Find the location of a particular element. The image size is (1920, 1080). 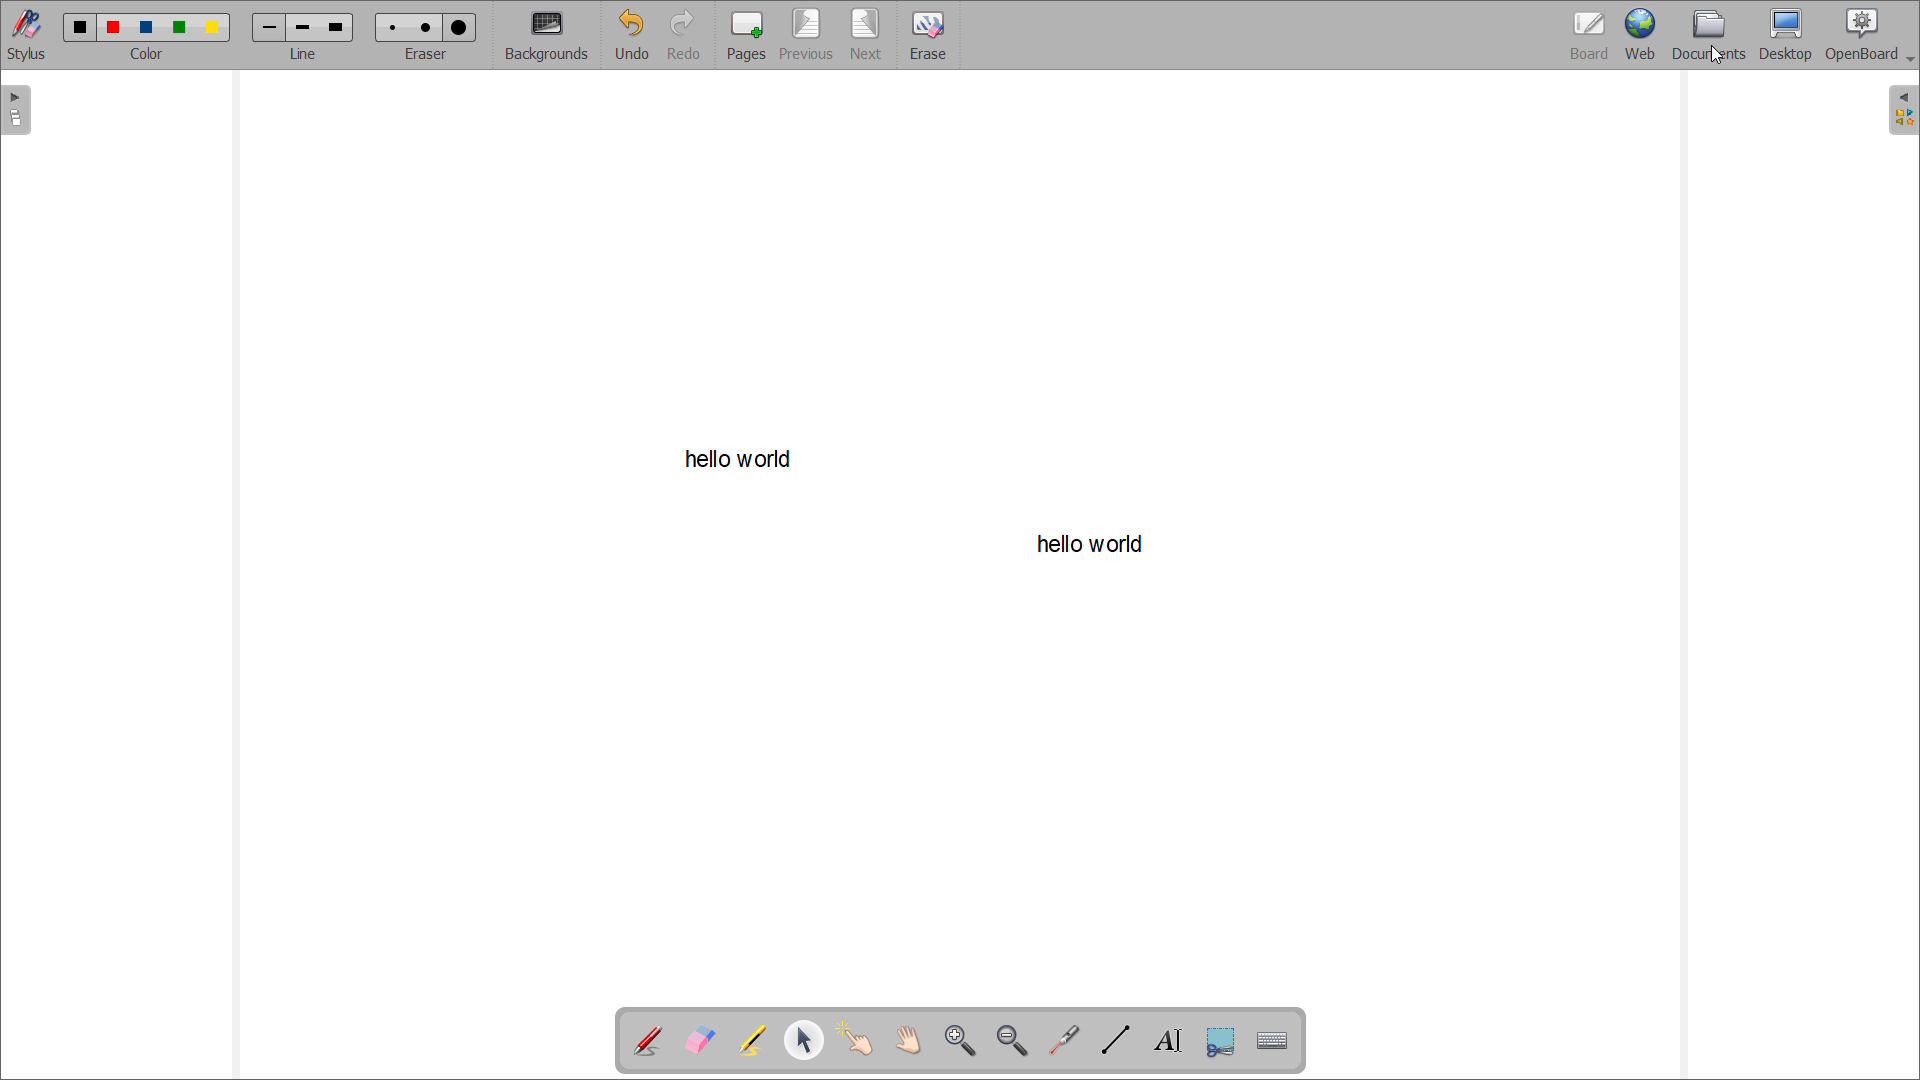

select and modify objects is located at coordinates (806, 1039).